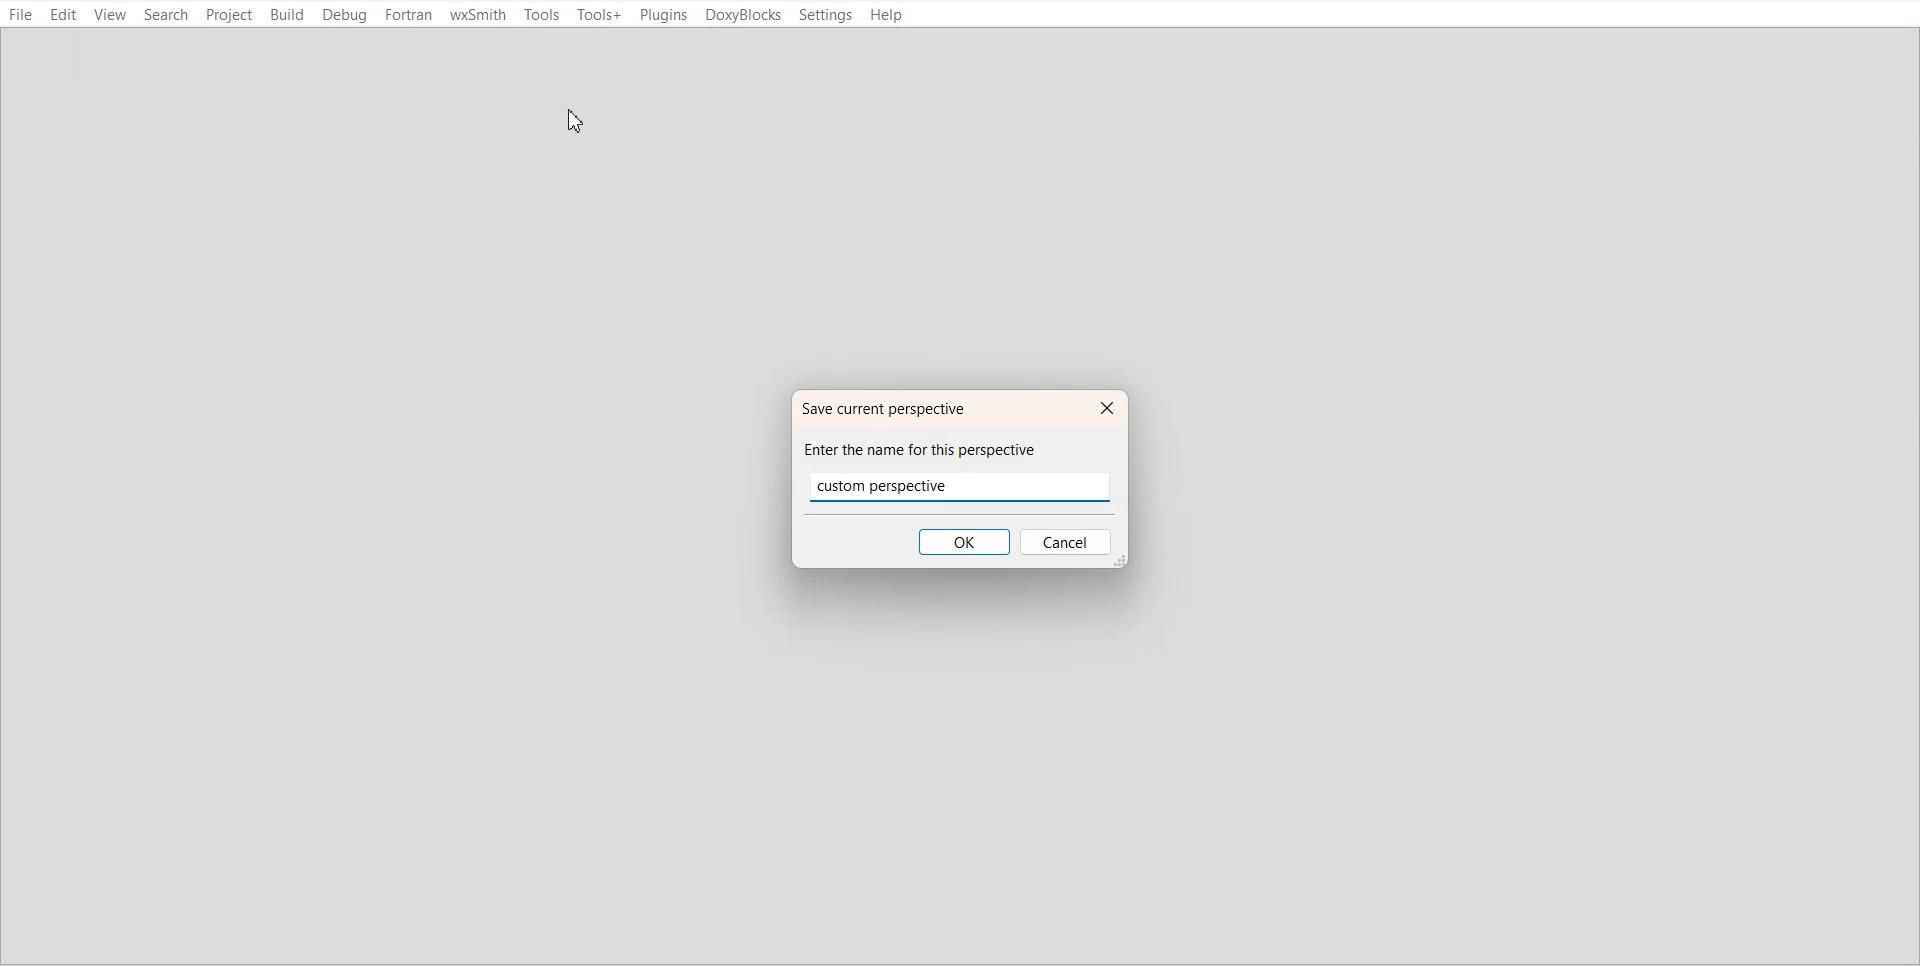 This screenshot has width=1920, height=966. What do you see at coordinates (826, 15) in the screenshot?
I see `Settings` at bounding box center [826, 15].